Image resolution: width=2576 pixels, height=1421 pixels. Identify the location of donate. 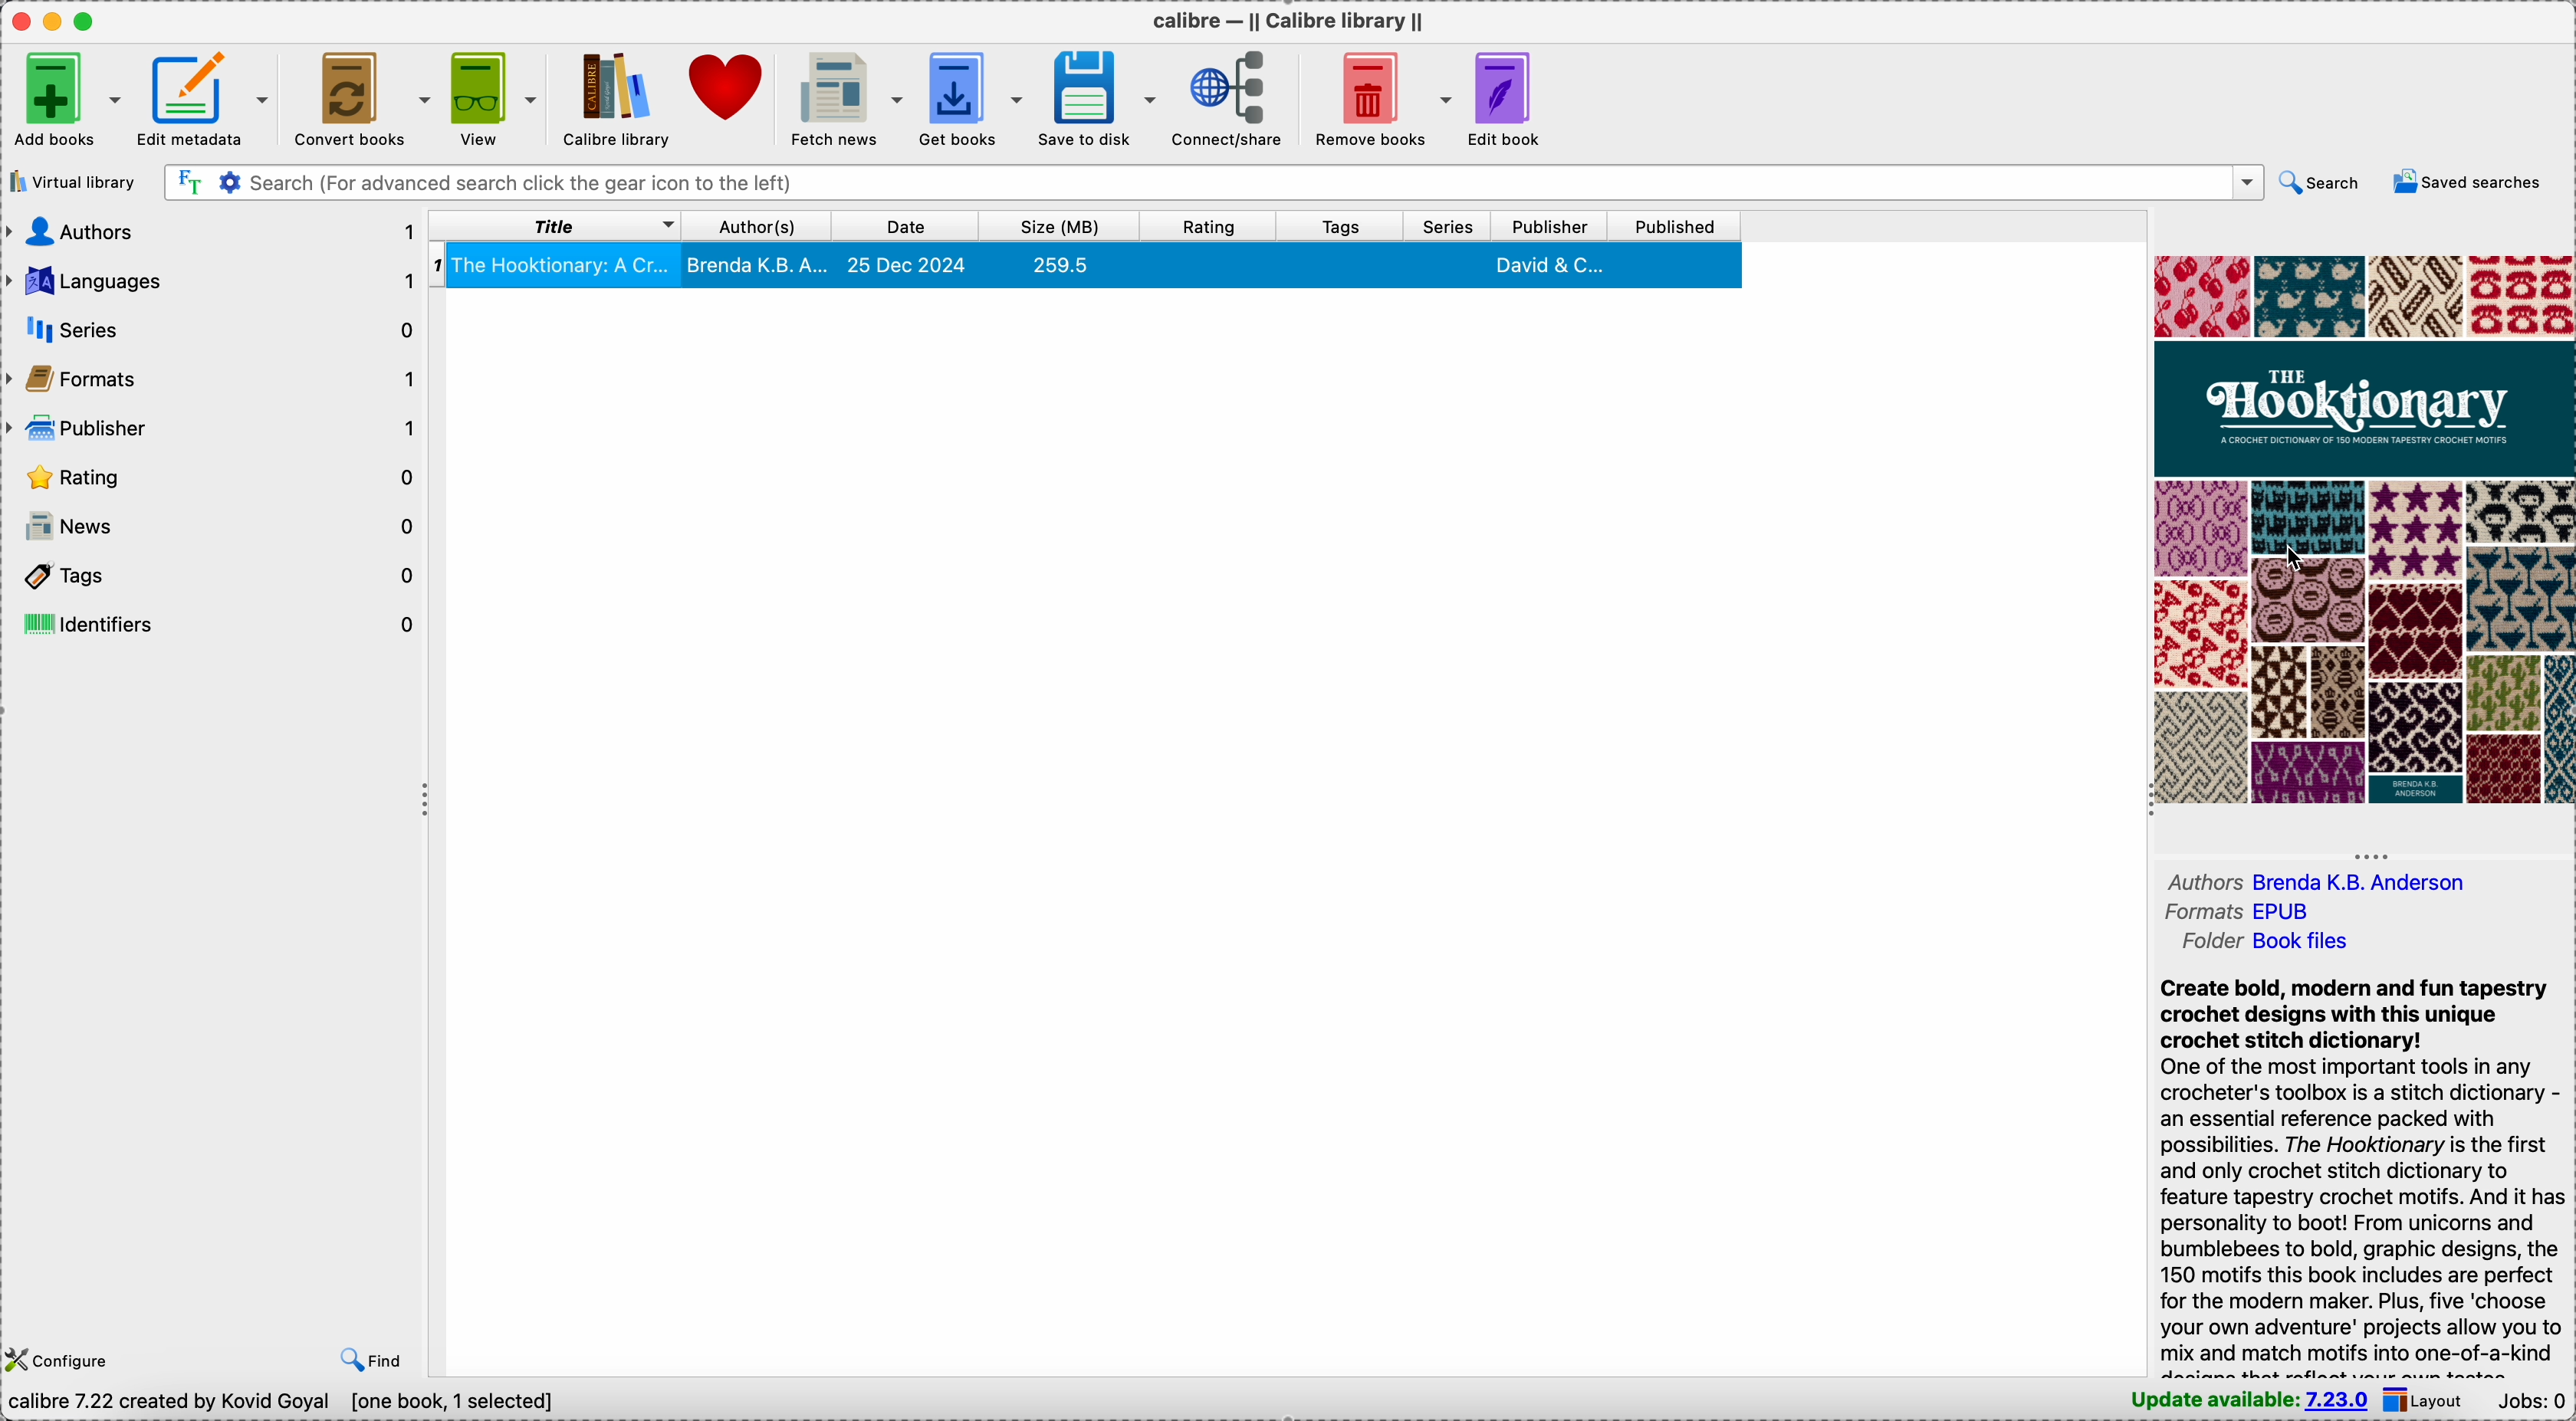
(725, 90).